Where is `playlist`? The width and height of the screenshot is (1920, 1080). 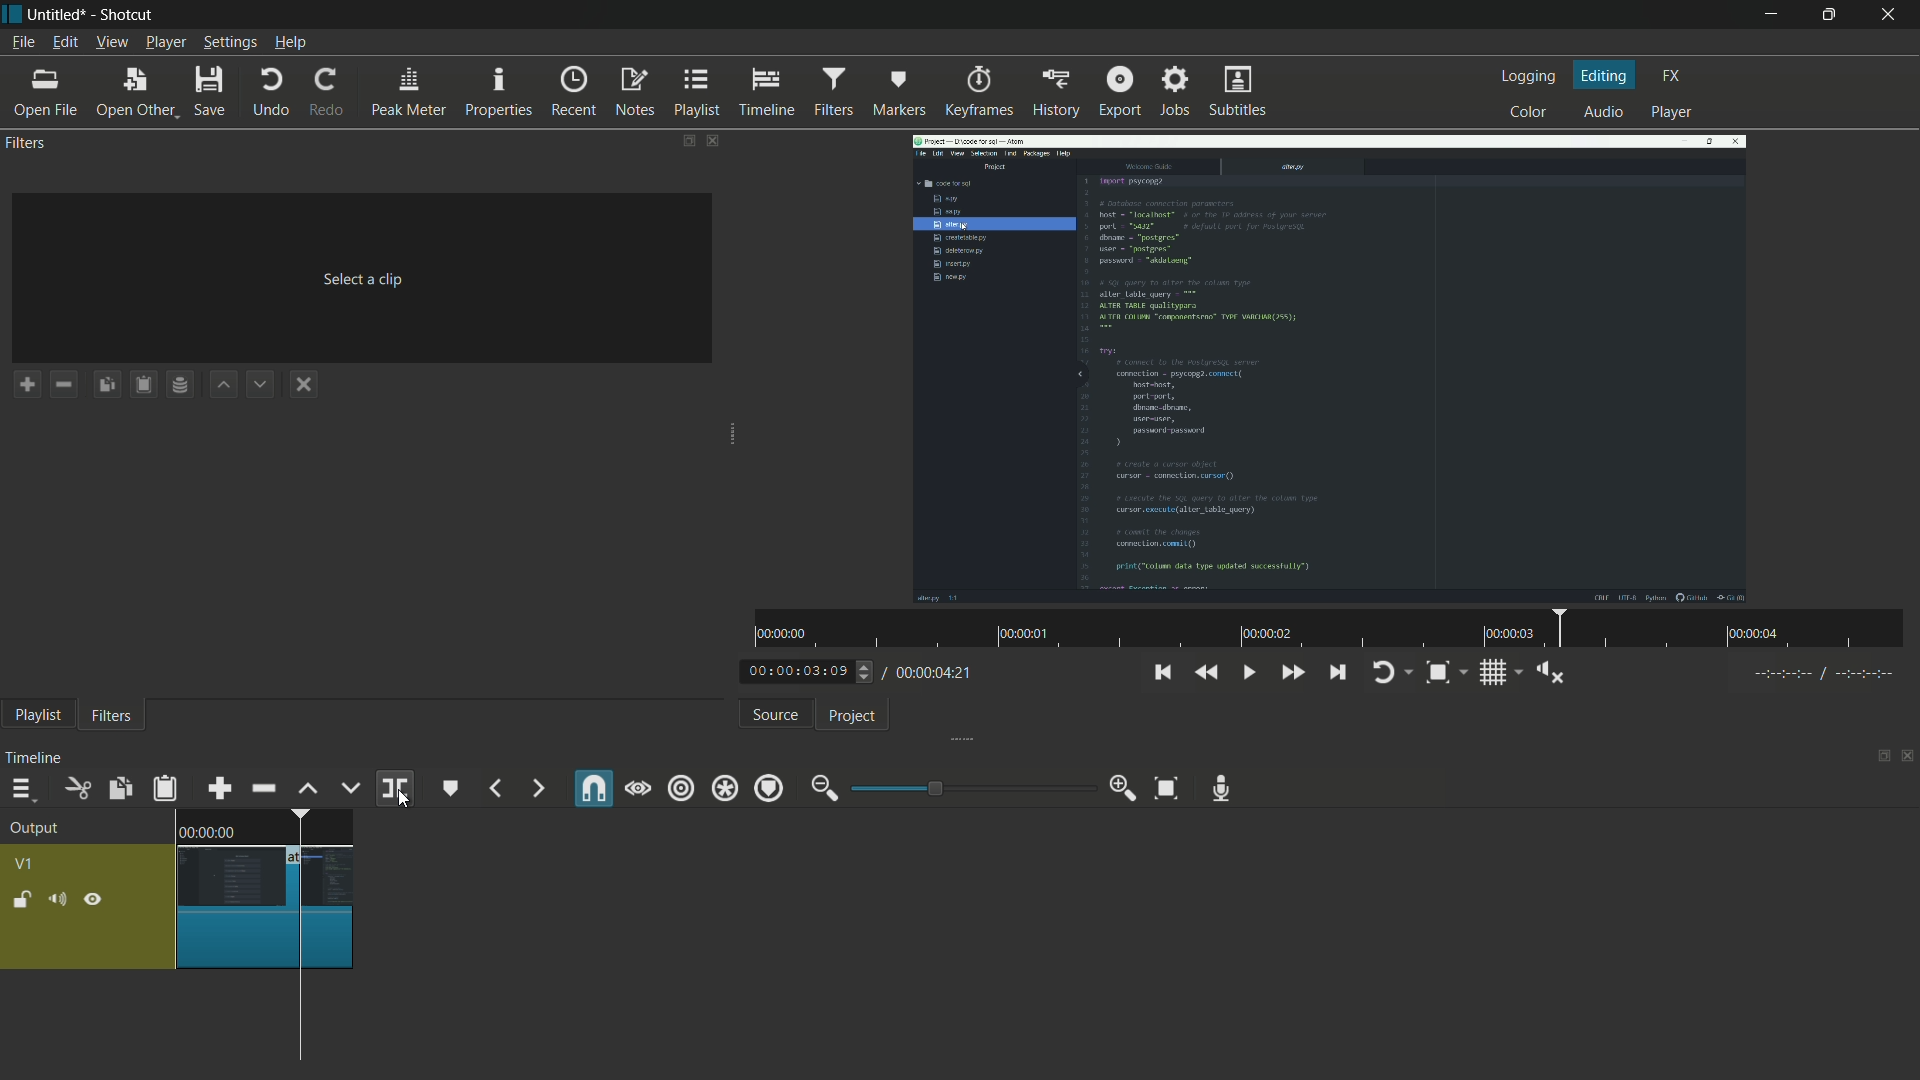
playlist is located at coordinates (698, 93).